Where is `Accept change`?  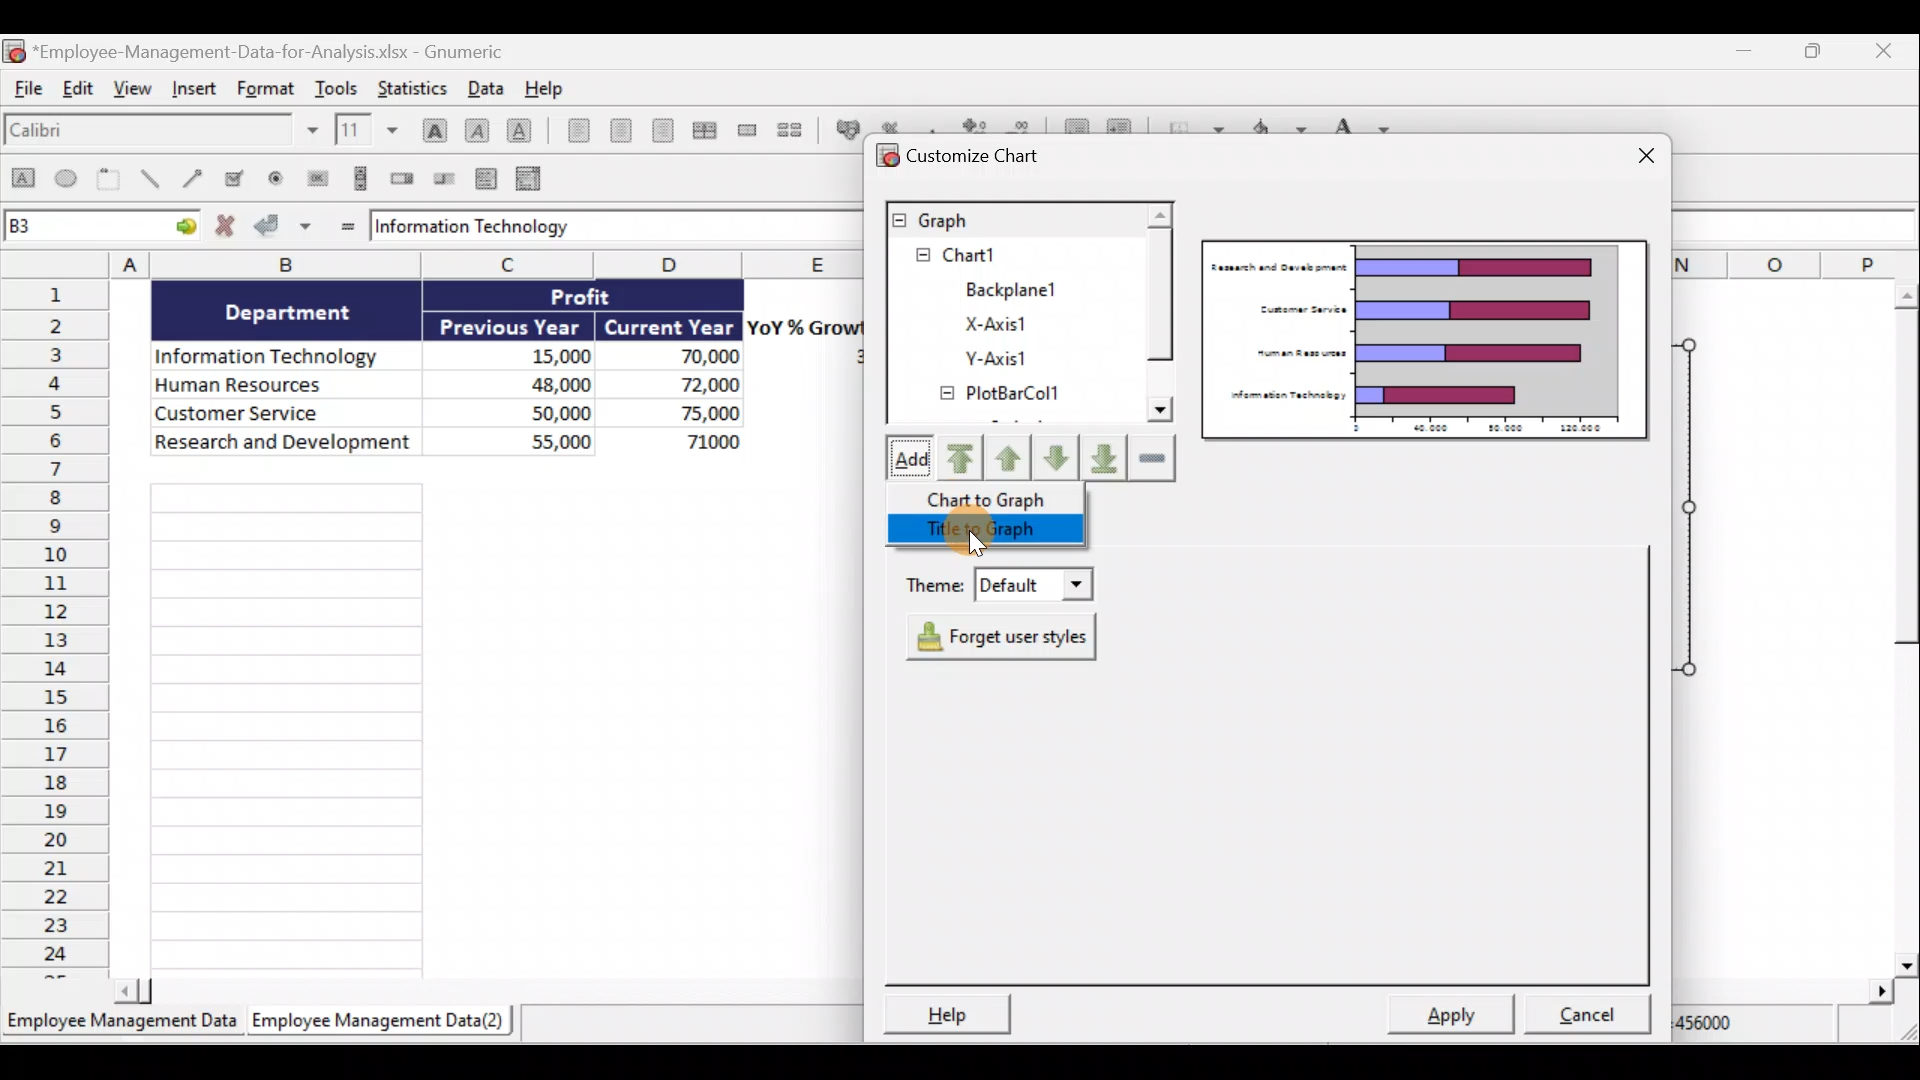
Accept change is located at coordinates (283, 226).